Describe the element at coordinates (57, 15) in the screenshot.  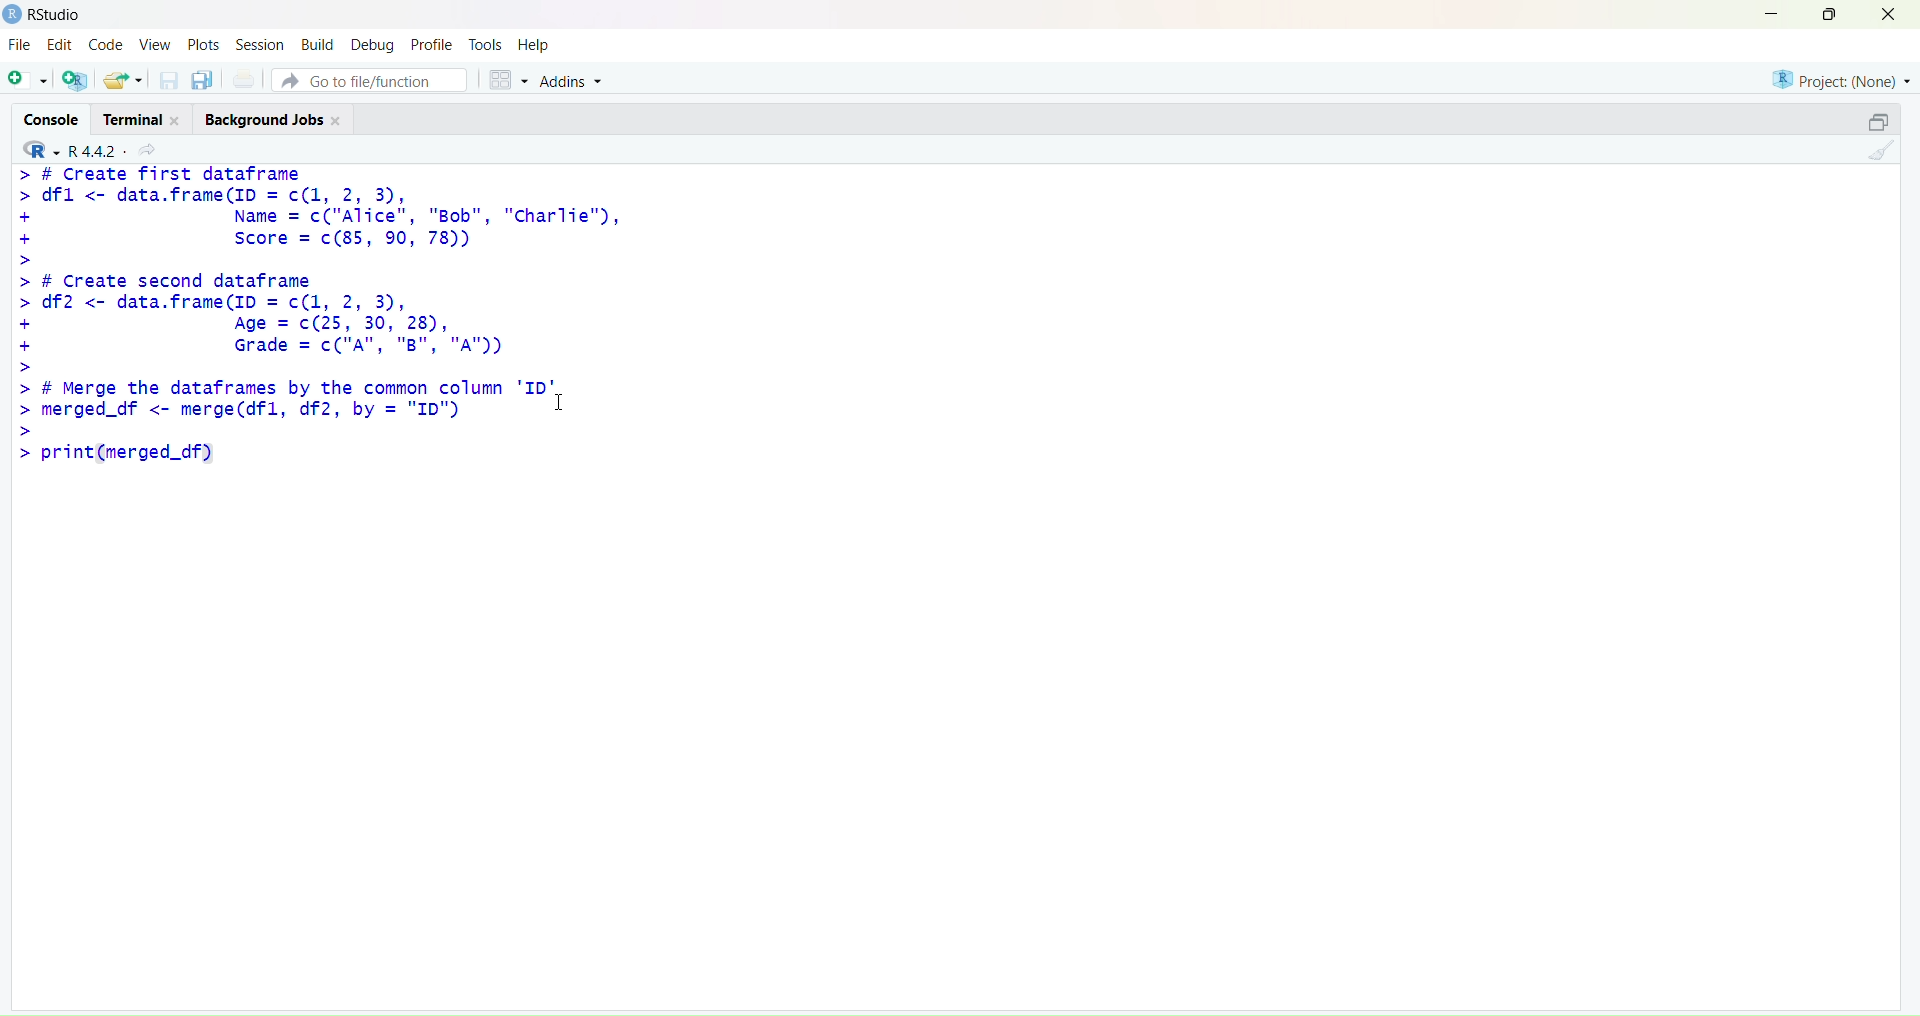
I see `RStudio` at that location.